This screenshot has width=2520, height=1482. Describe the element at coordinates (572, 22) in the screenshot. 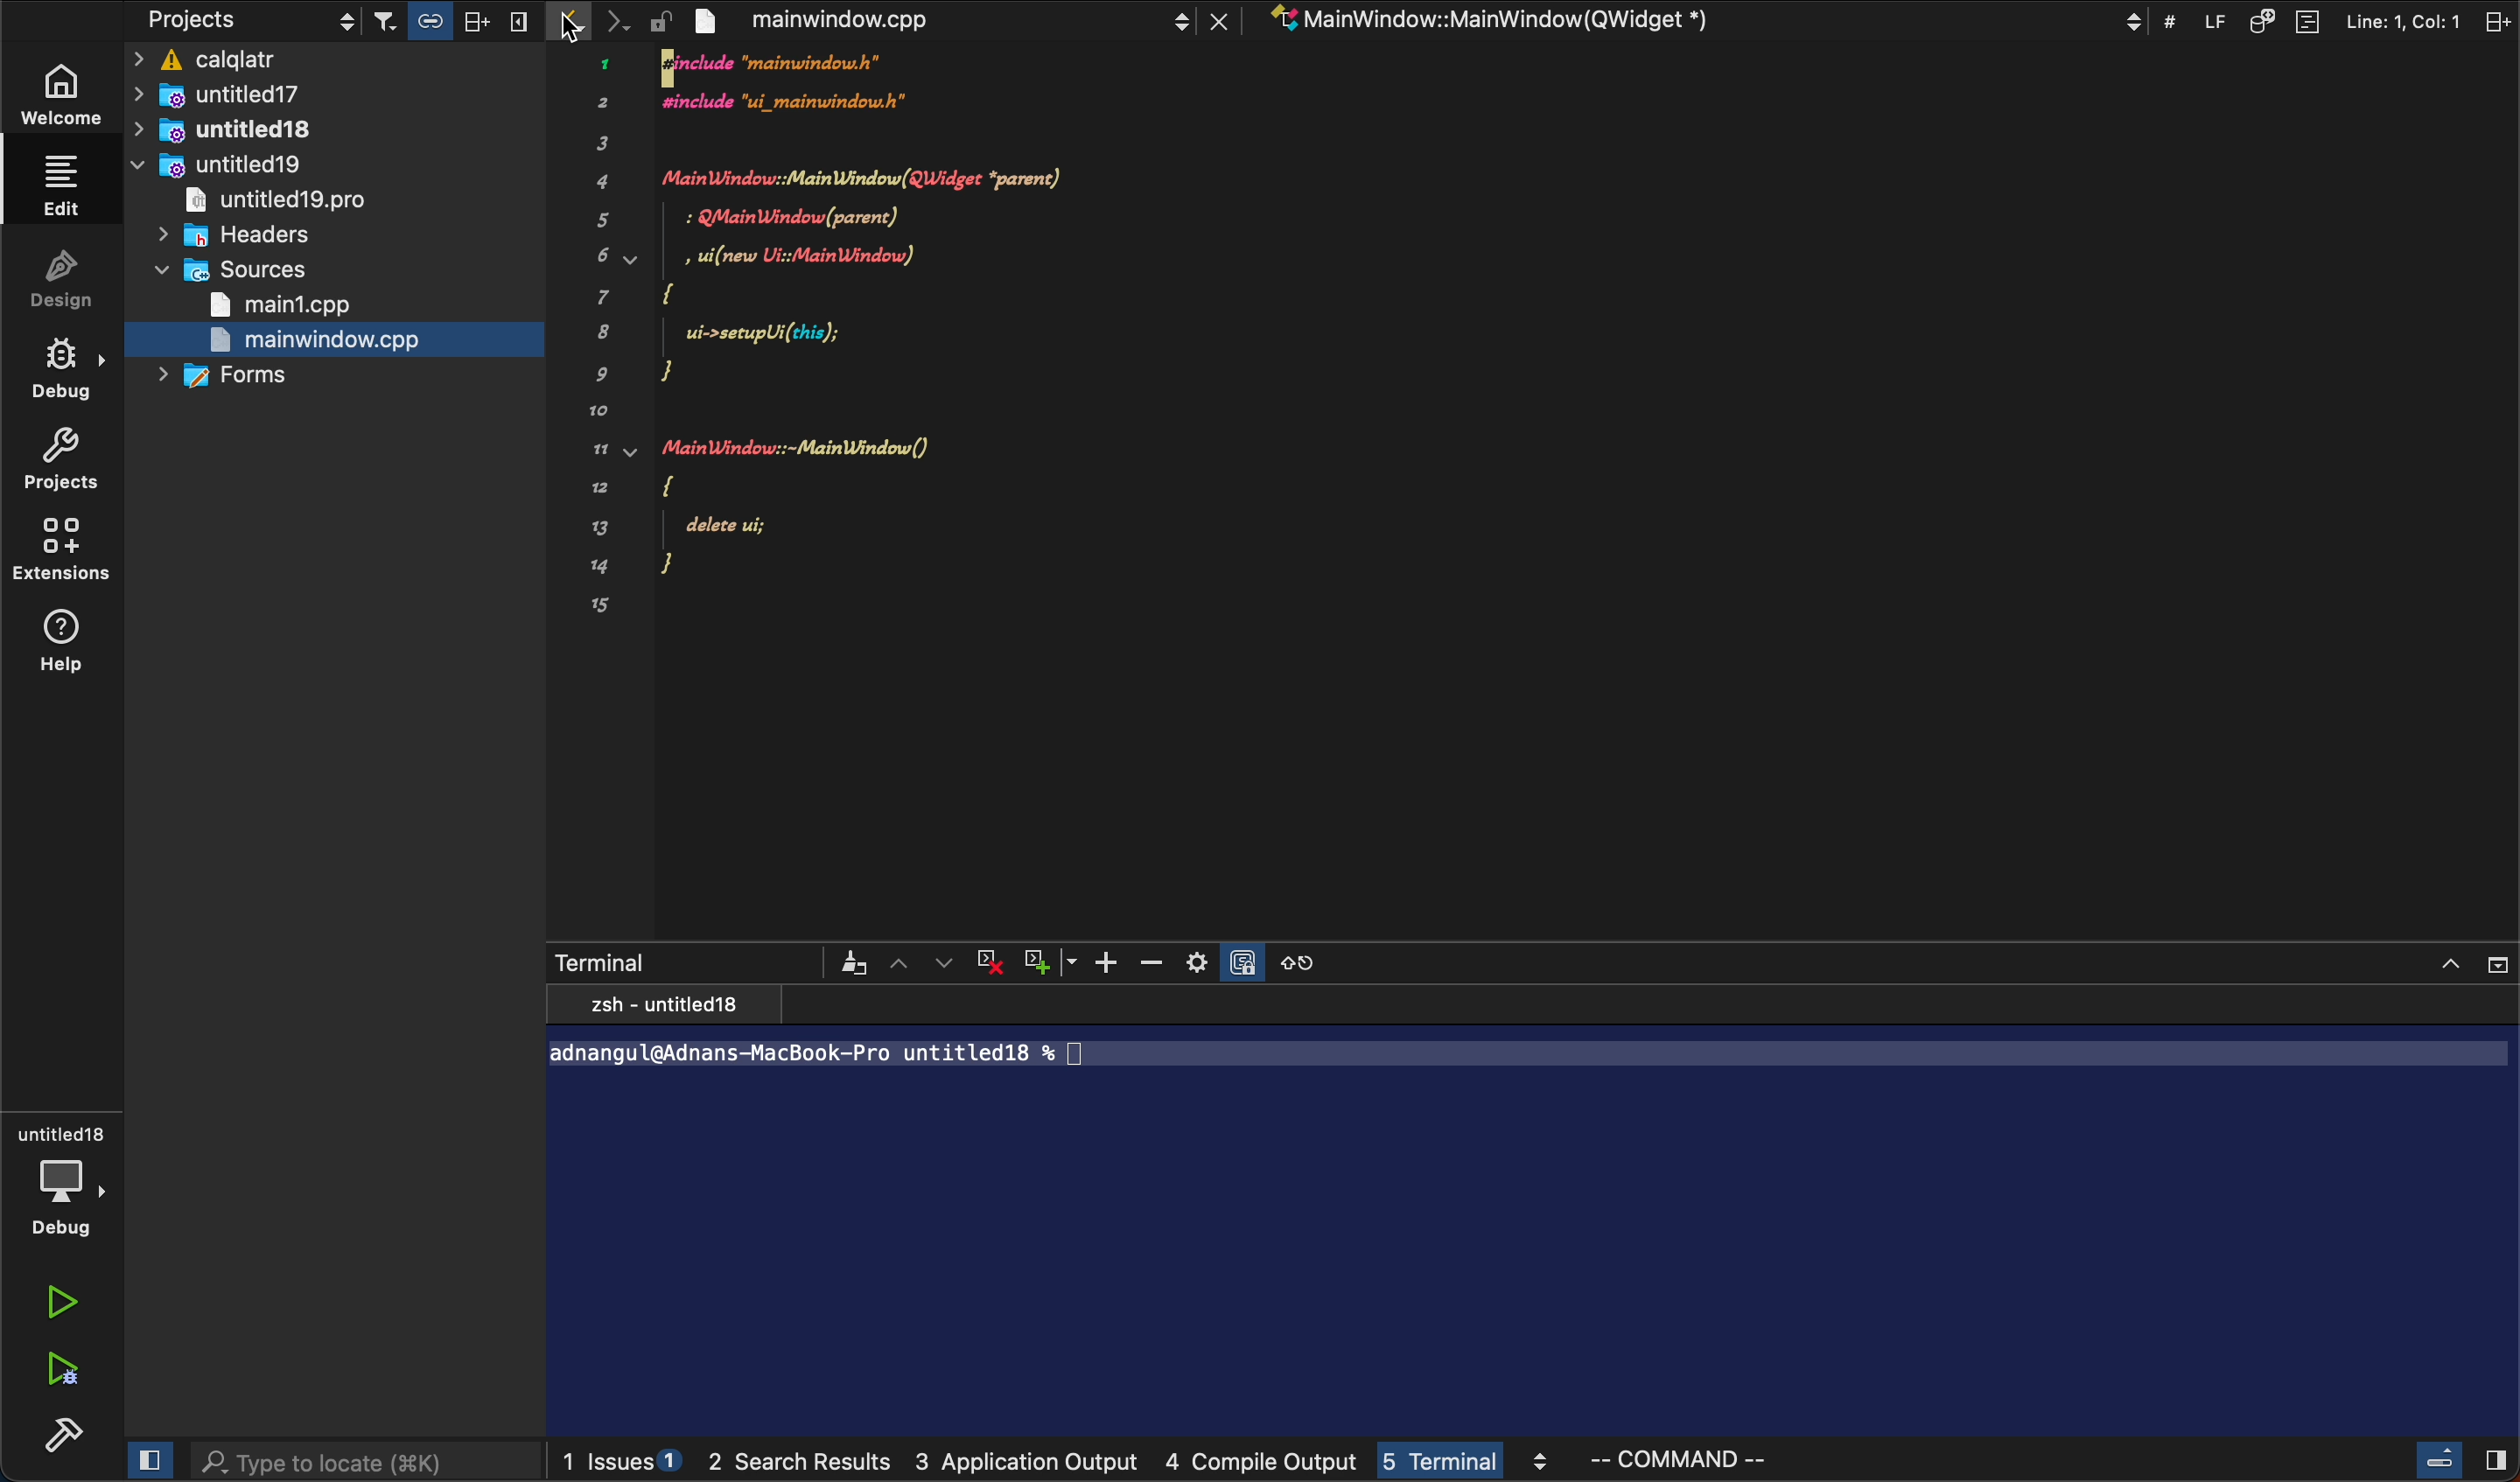

I see ` backward arrows` at that location.